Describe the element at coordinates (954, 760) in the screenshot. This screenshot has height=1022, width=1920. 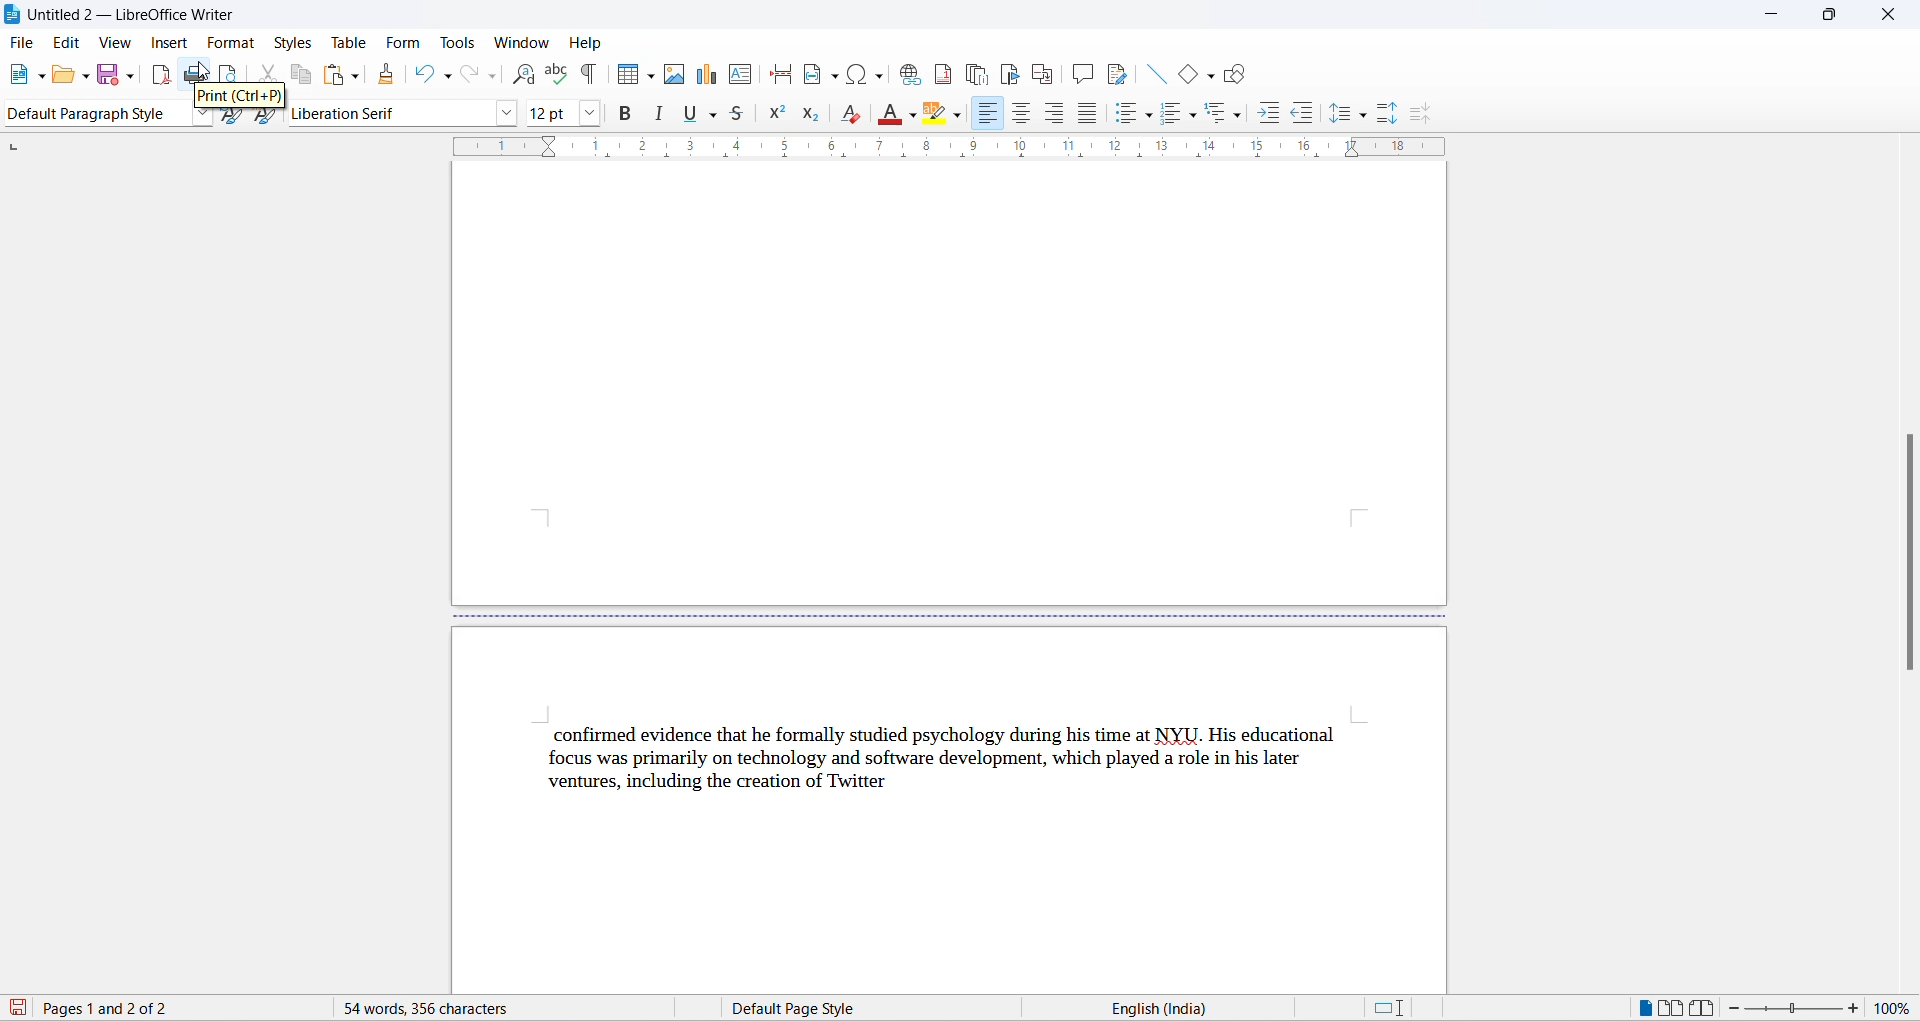
I see `text` at that location.